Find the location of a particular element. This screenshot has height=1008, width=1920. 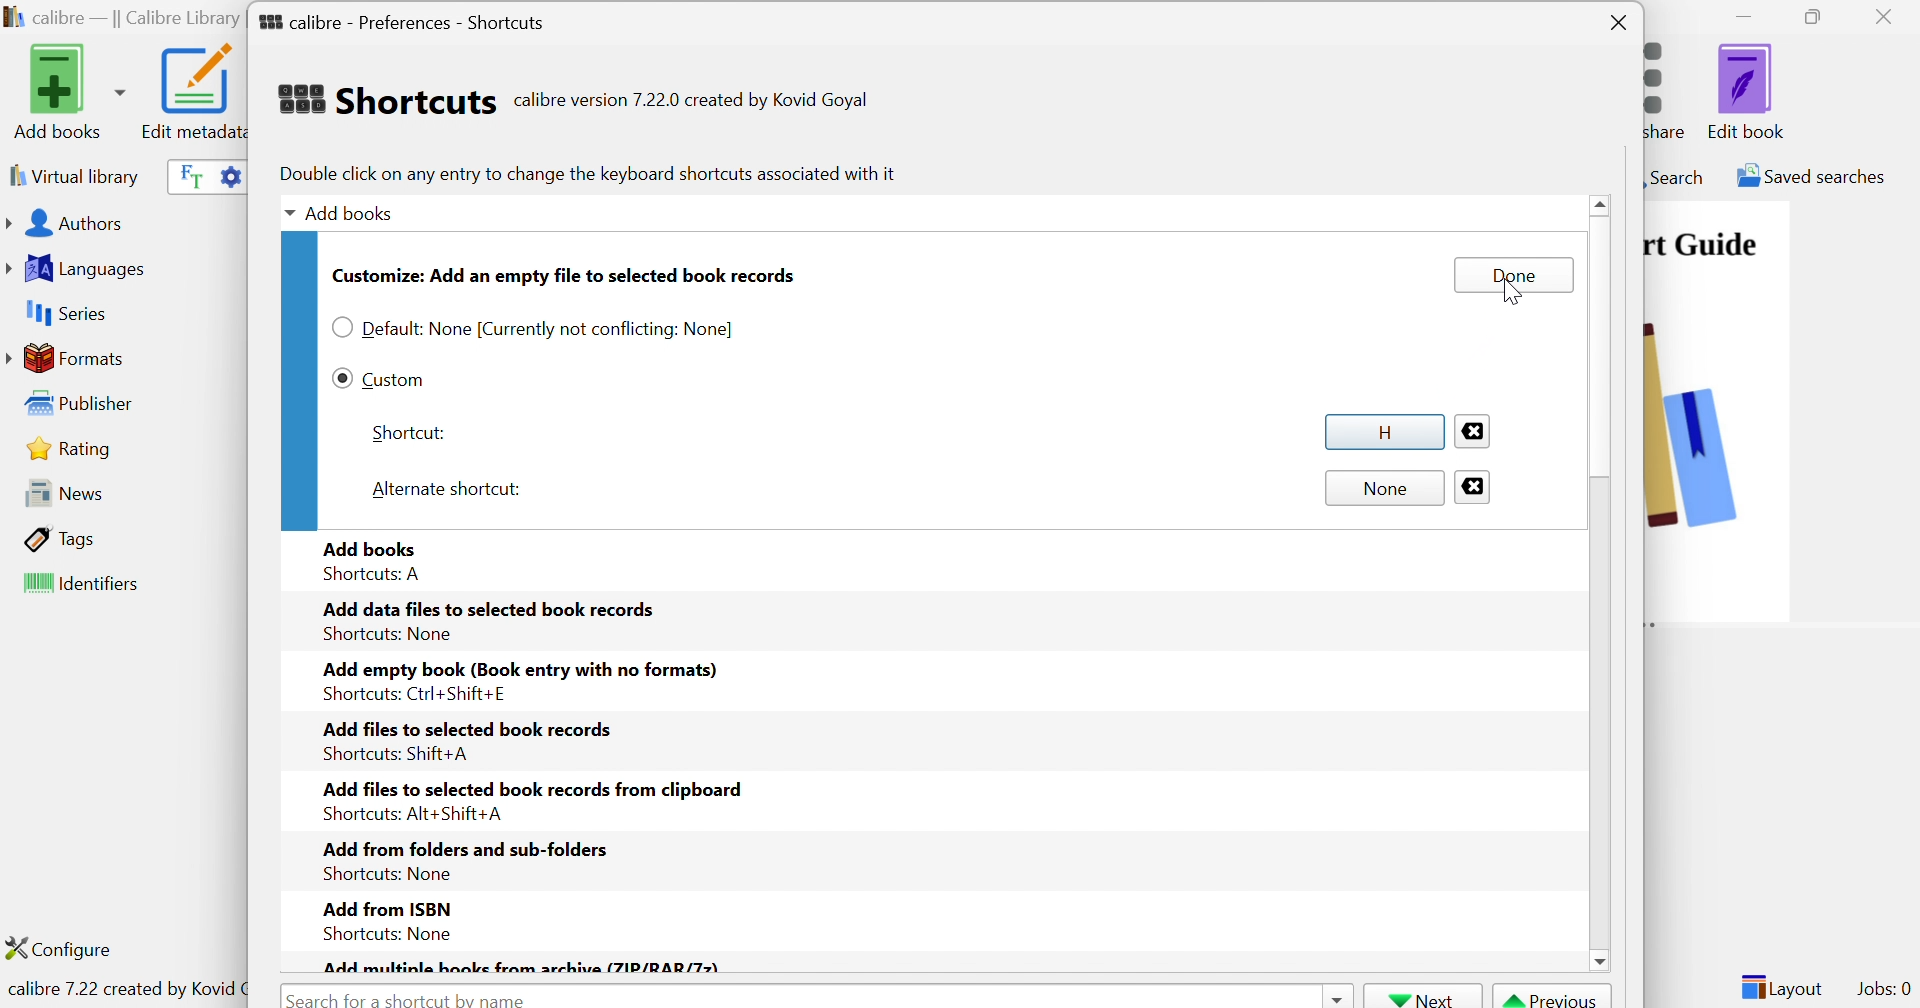

Advanced search is located at coordinates (229, 174).